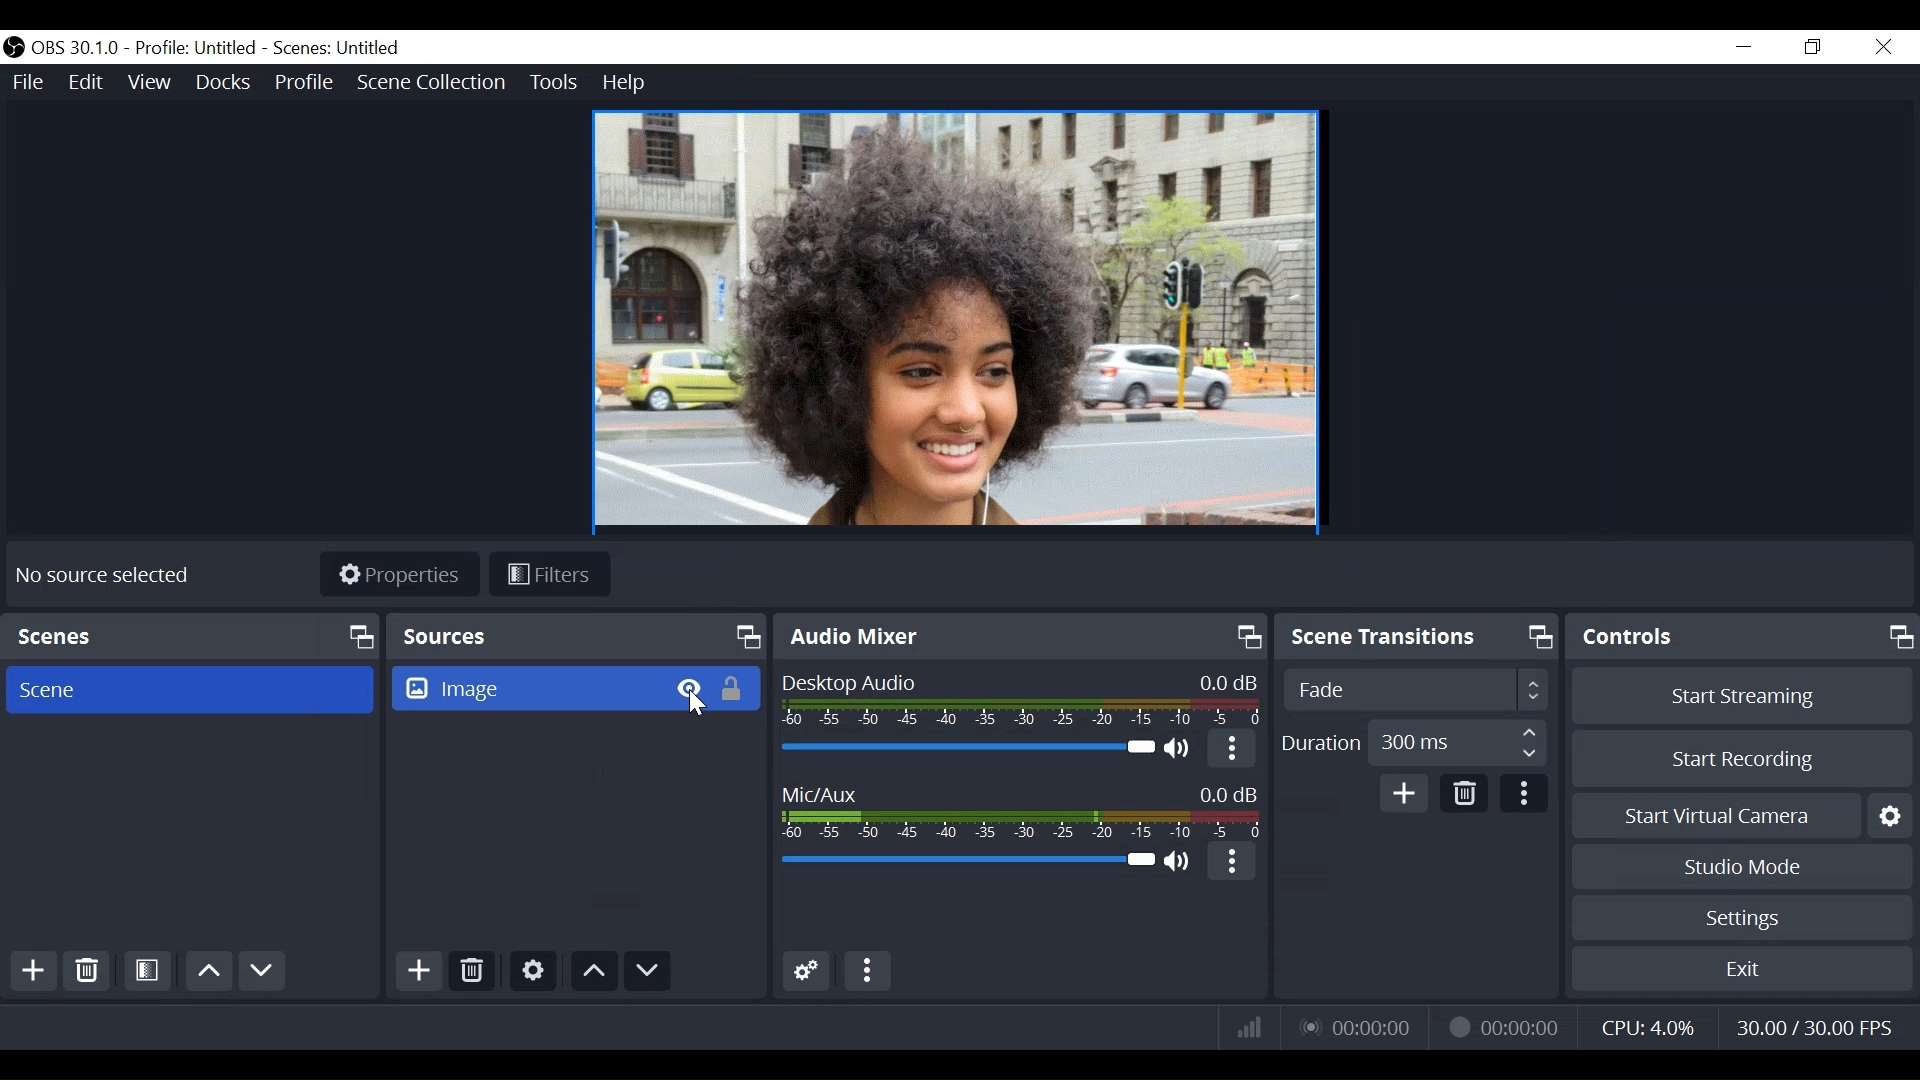  I want to click on Start Virtual Camera, so click(1741, 816).